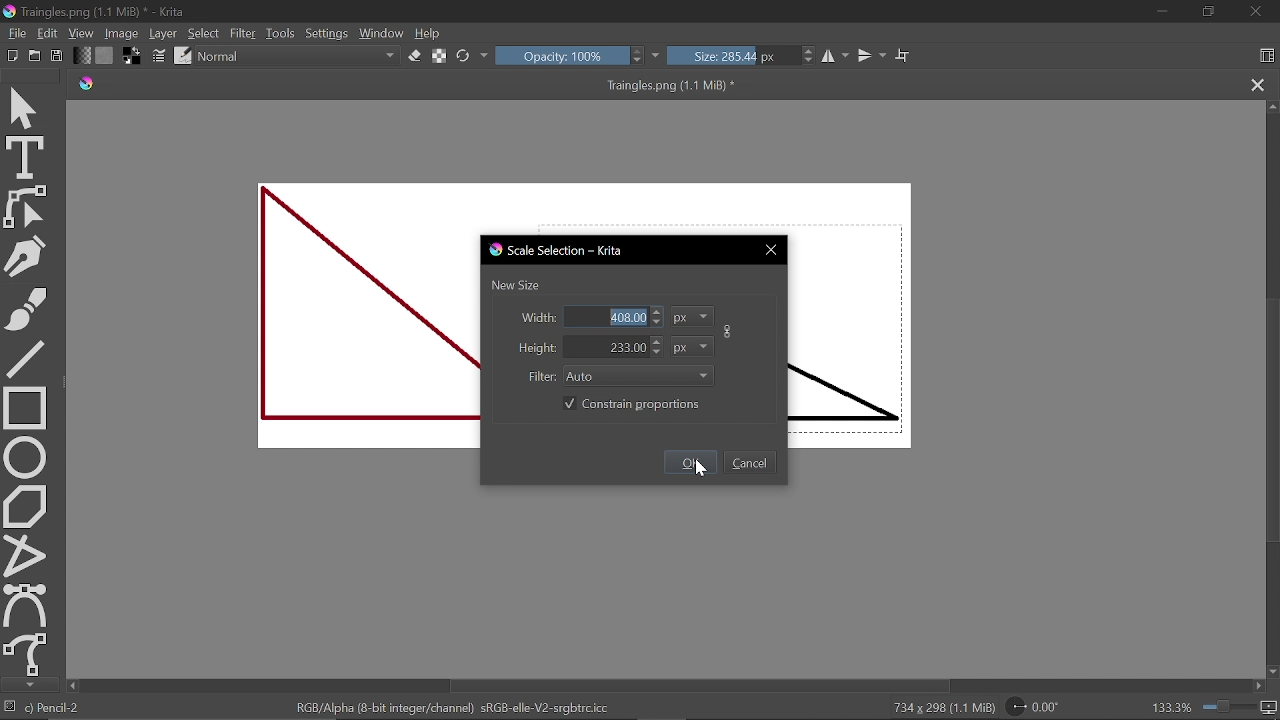  What do you see at coordinates (1207, 12) in the screenshot?
I see `Restore down` at bounding box center [1207, 12].